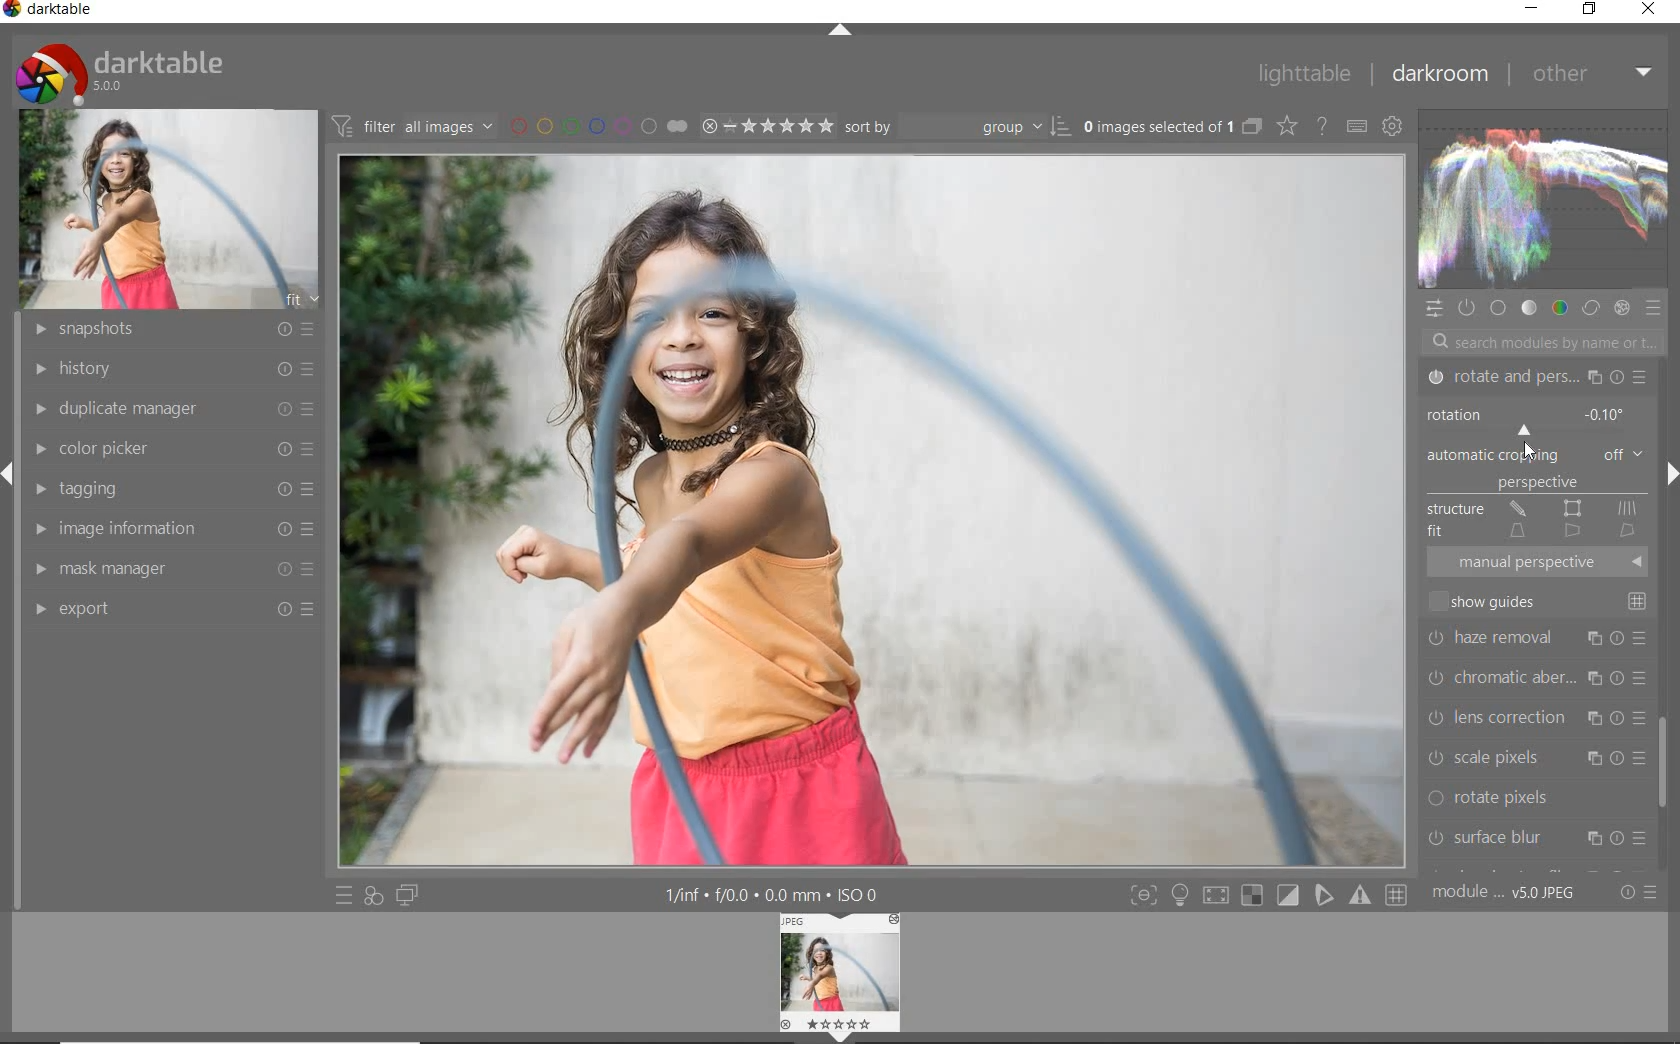 The width and height of the screenshot is (1680, 1044). I want to click on define keyboard shortcut, so click(1357, 127).